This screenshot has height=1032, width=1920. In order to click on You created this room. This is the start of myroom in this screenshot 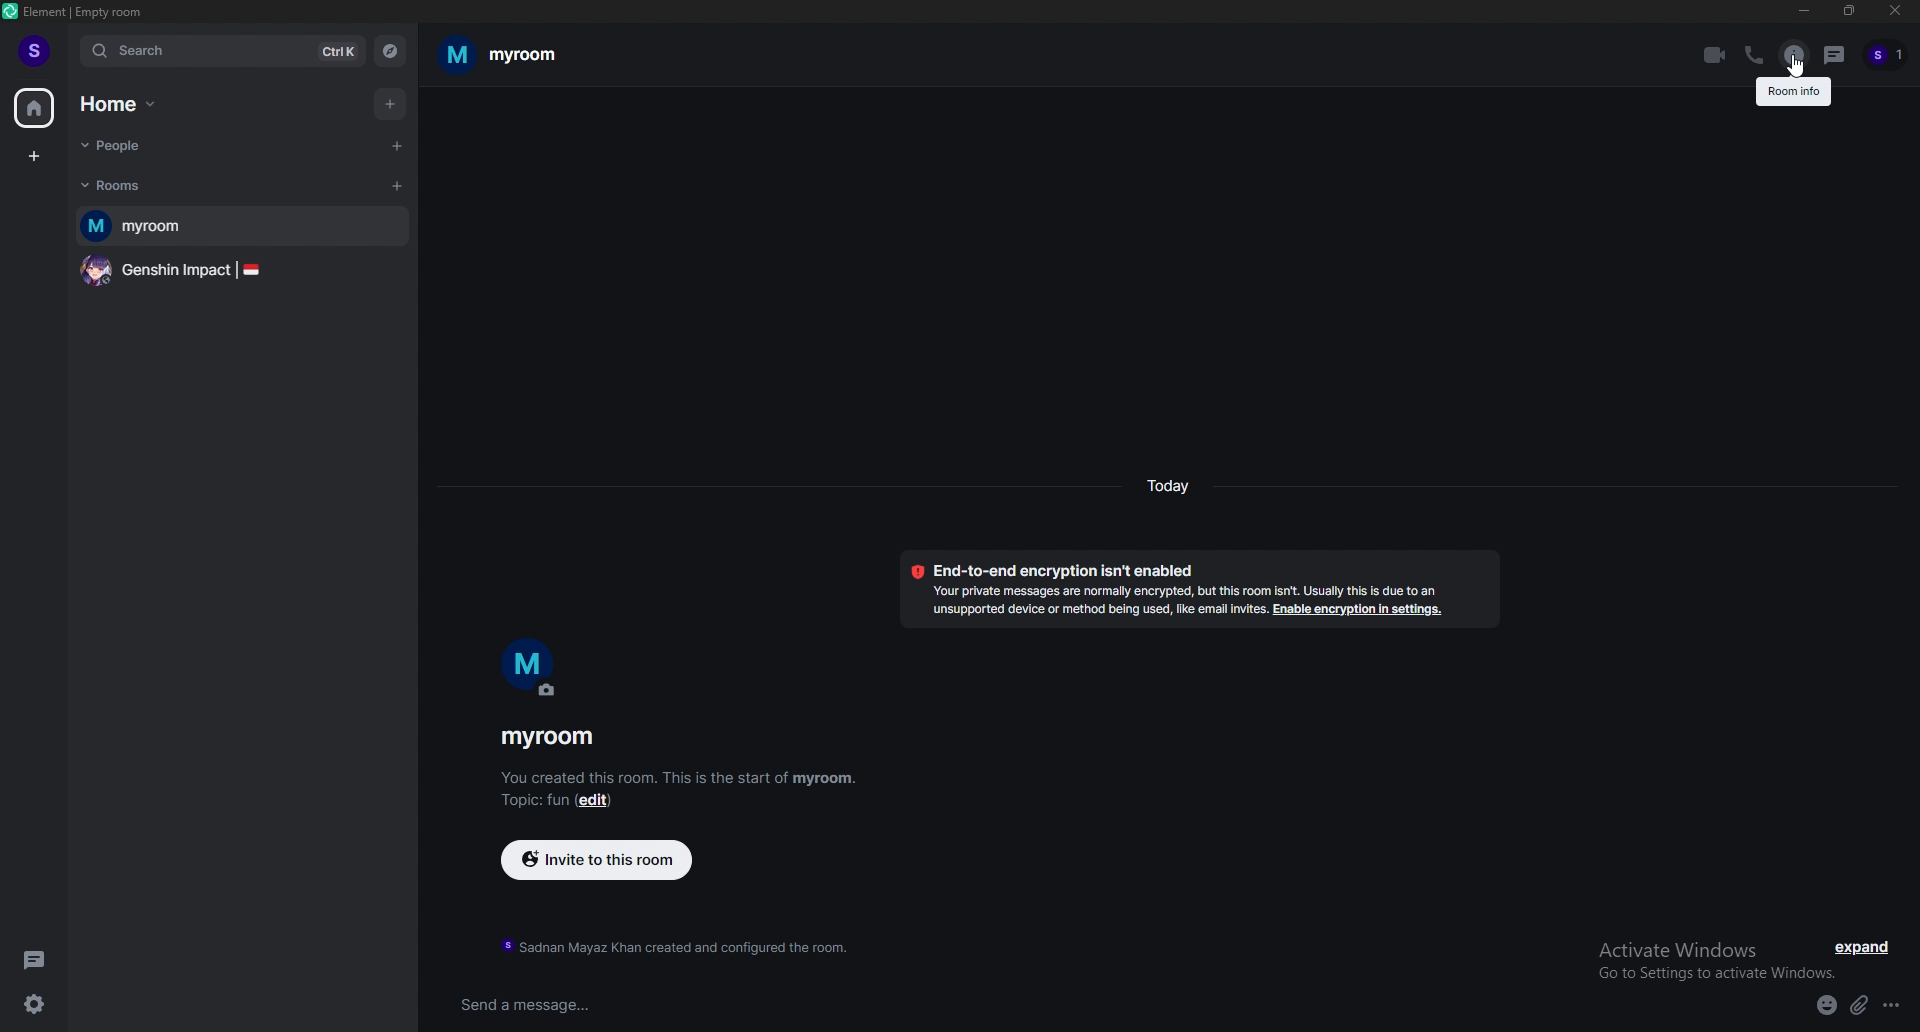, I will do `click(681, 780)`.